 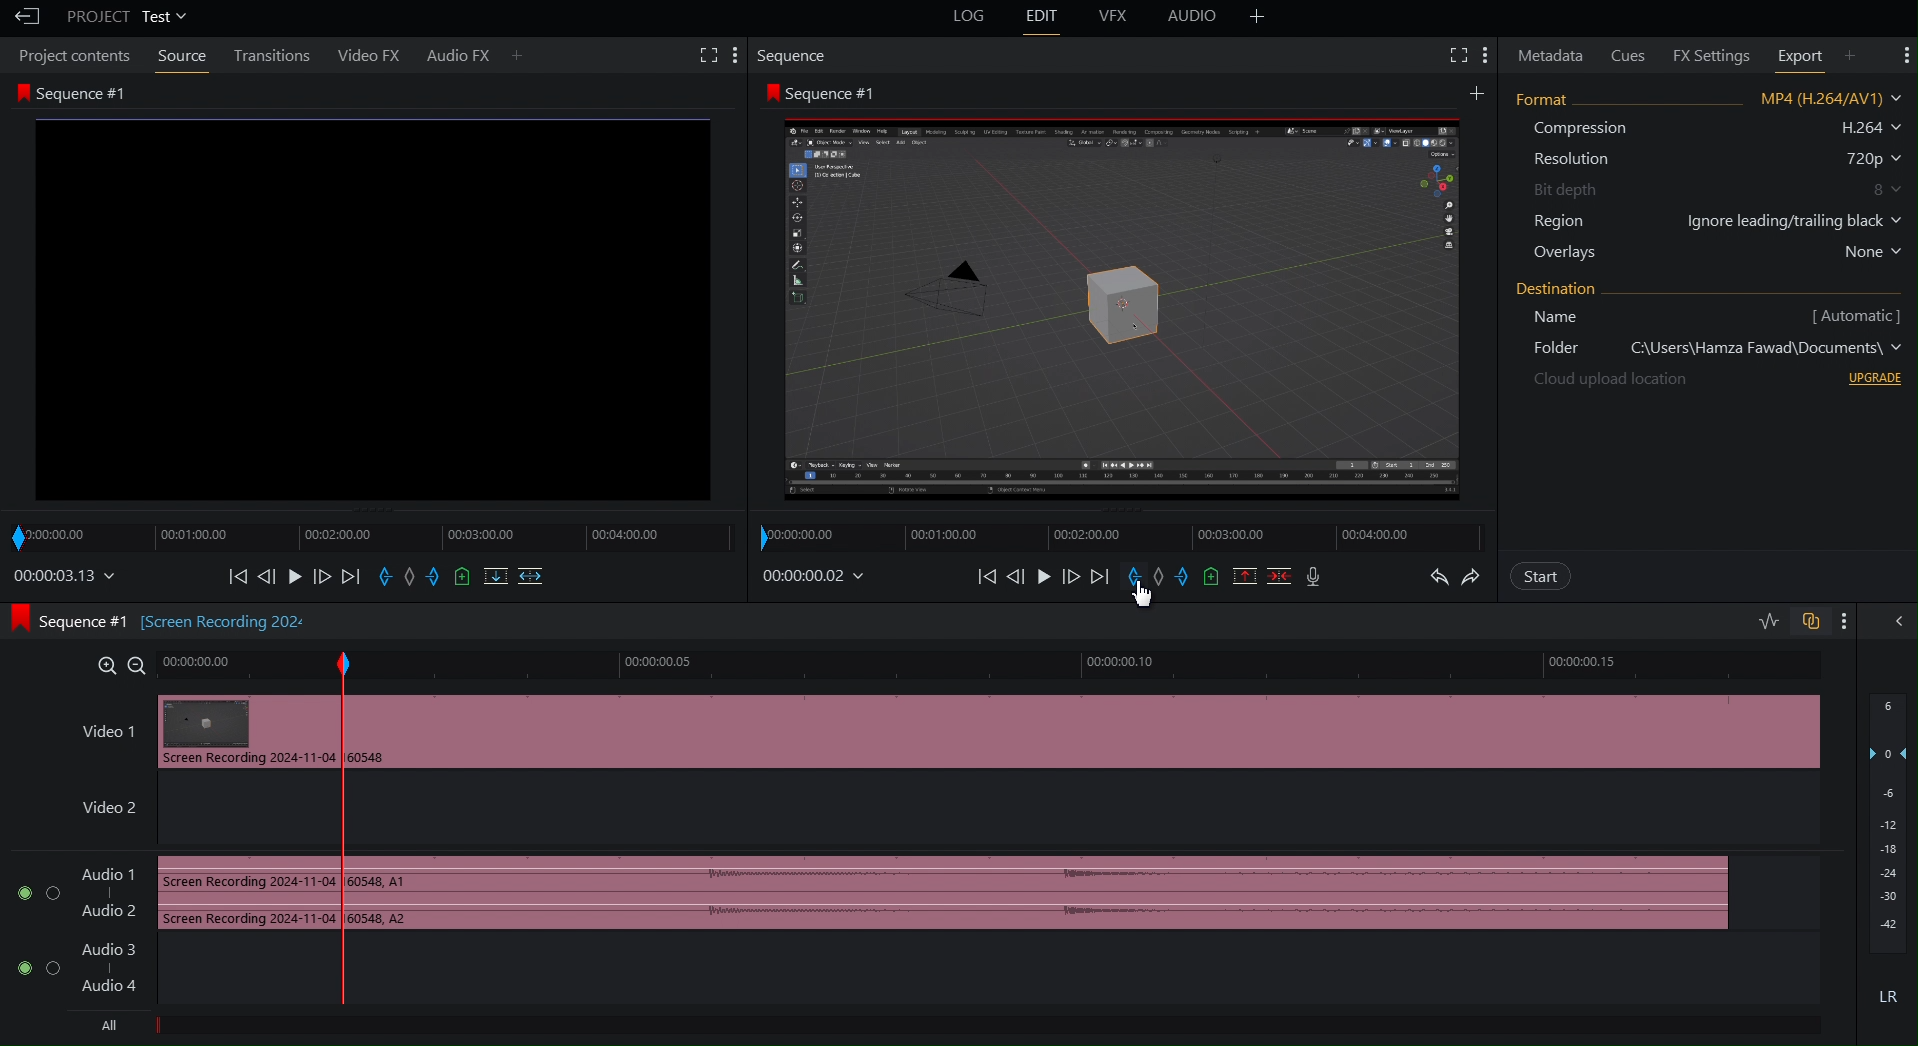 I want to click on FX Settings, so click(x=1705, y=54).